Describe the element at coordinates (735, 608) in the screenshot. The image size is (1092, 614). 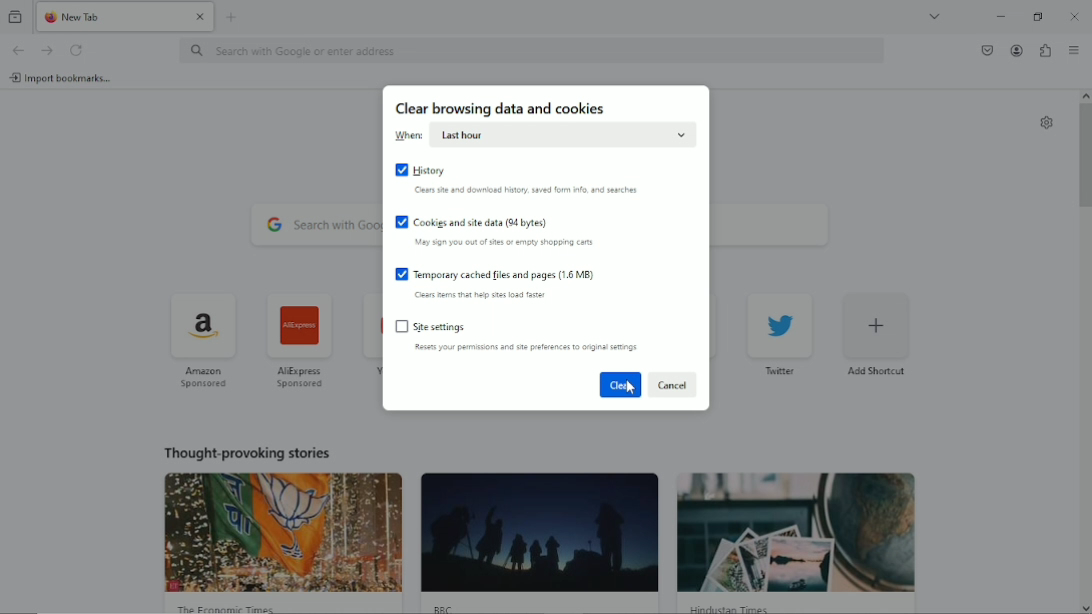
I see `Hindustan Times` at that location.